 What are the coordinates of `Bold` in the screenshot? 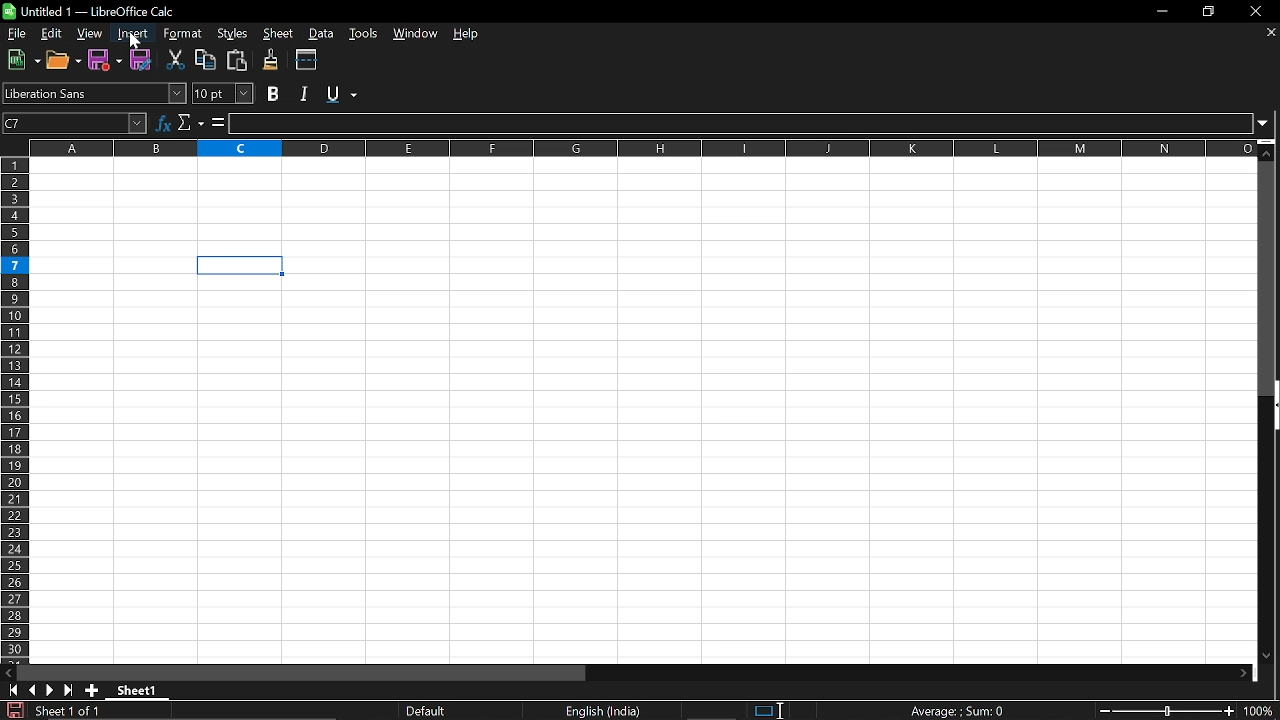 It's located at (274, 94).